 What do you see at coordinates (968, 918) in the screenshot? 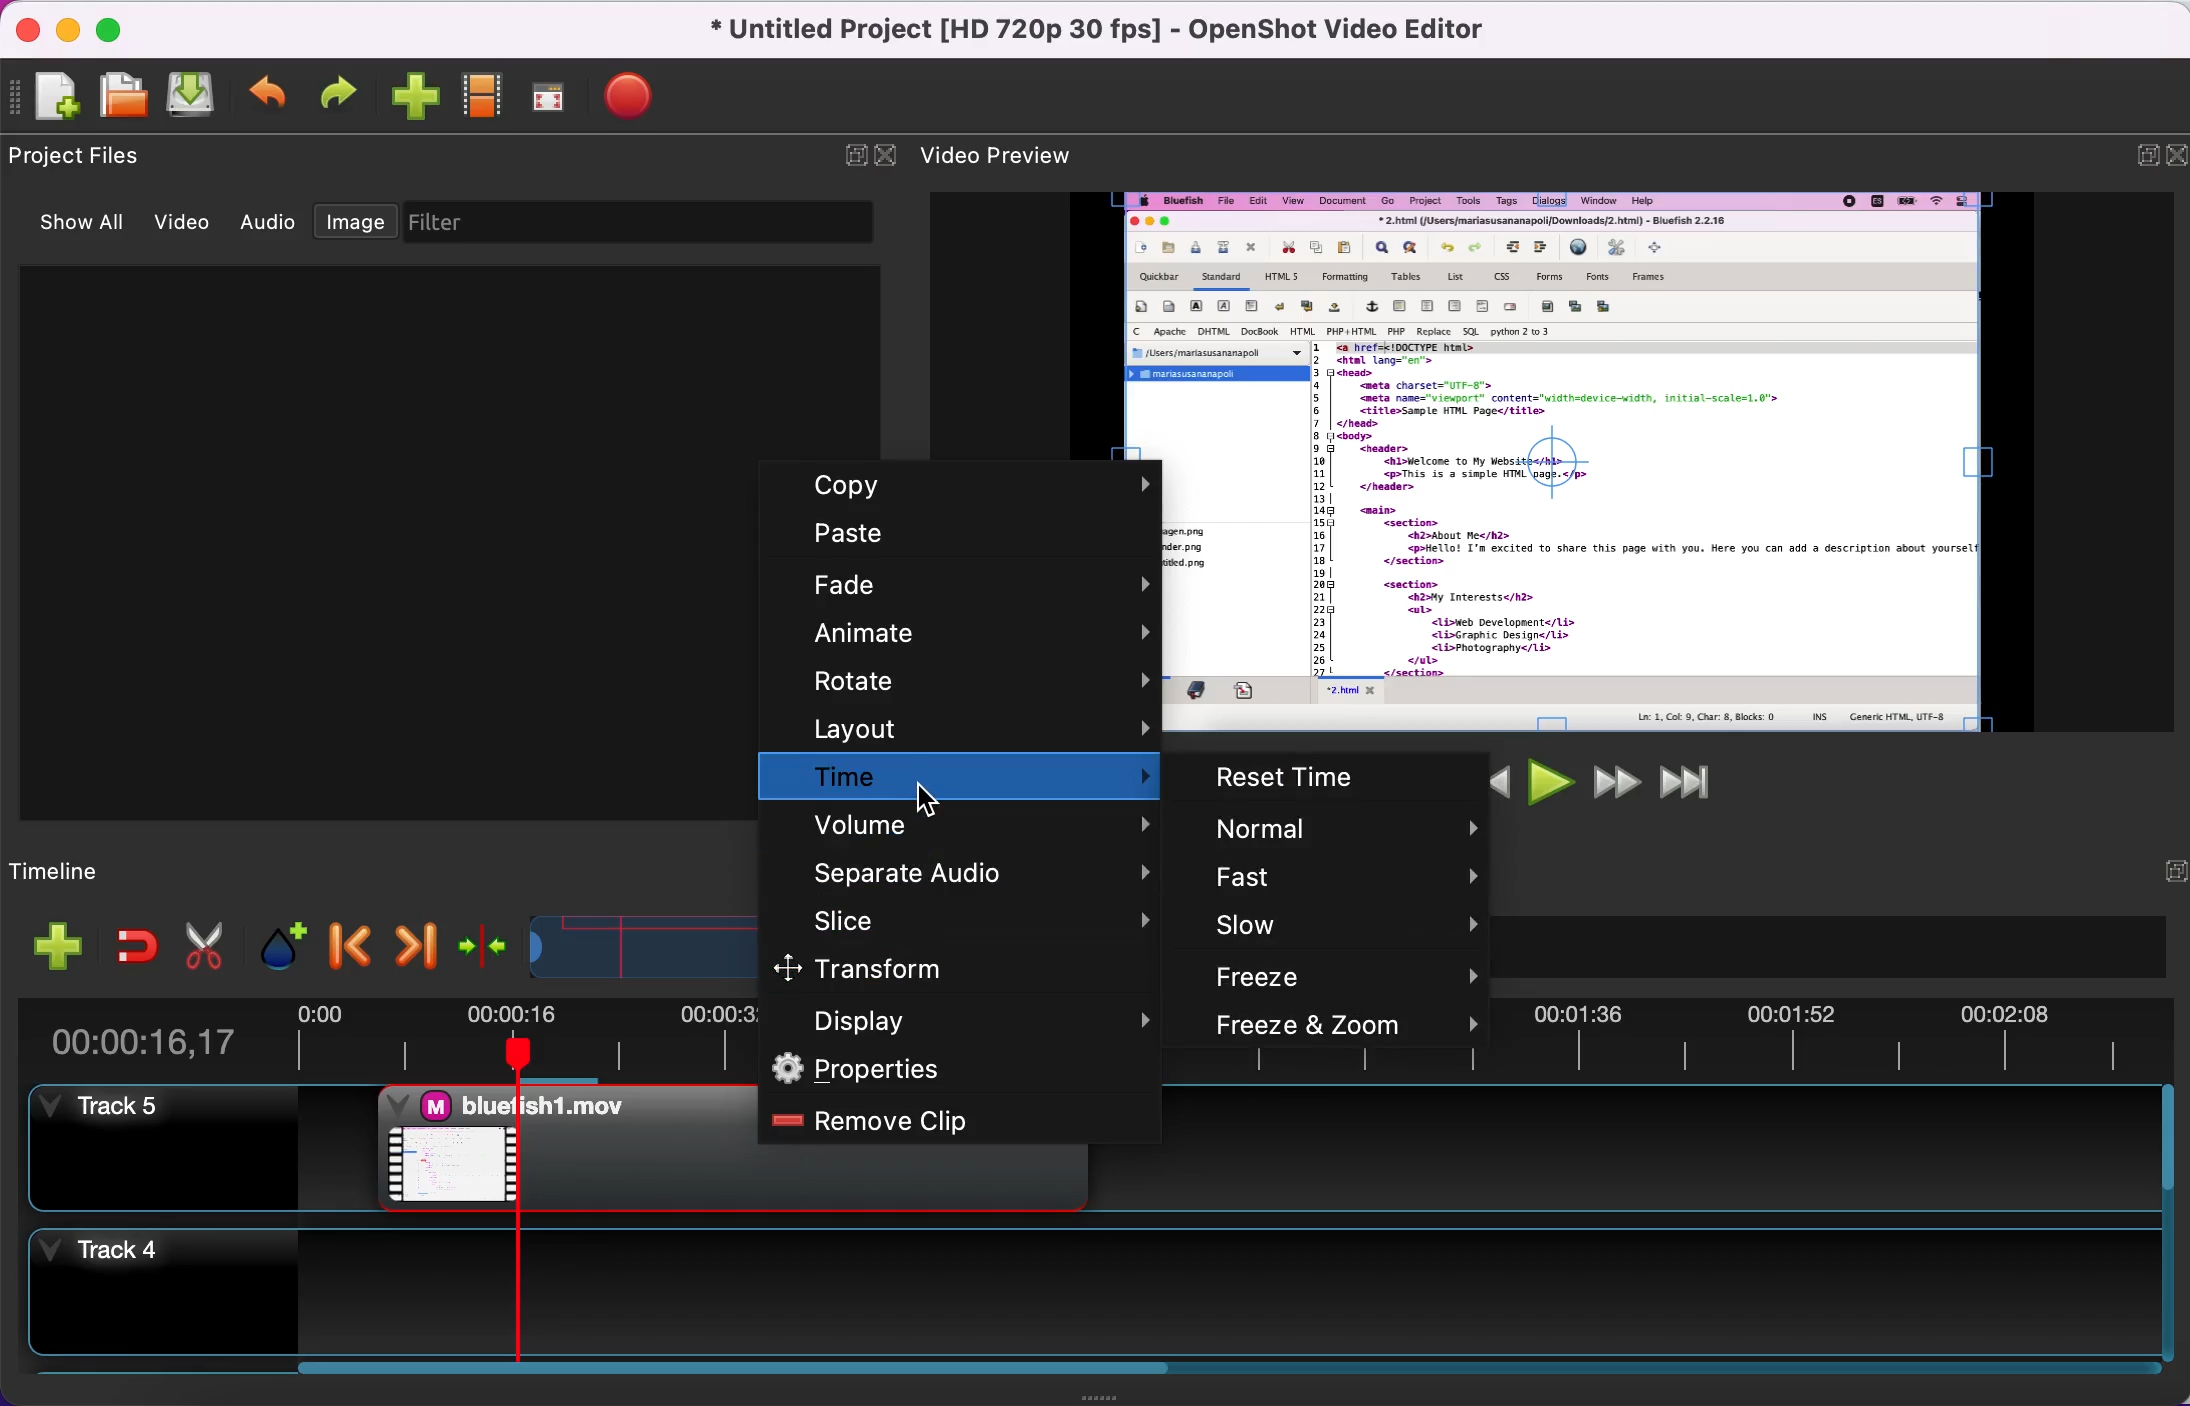
I see `slice` at bounding box center [968, 918].